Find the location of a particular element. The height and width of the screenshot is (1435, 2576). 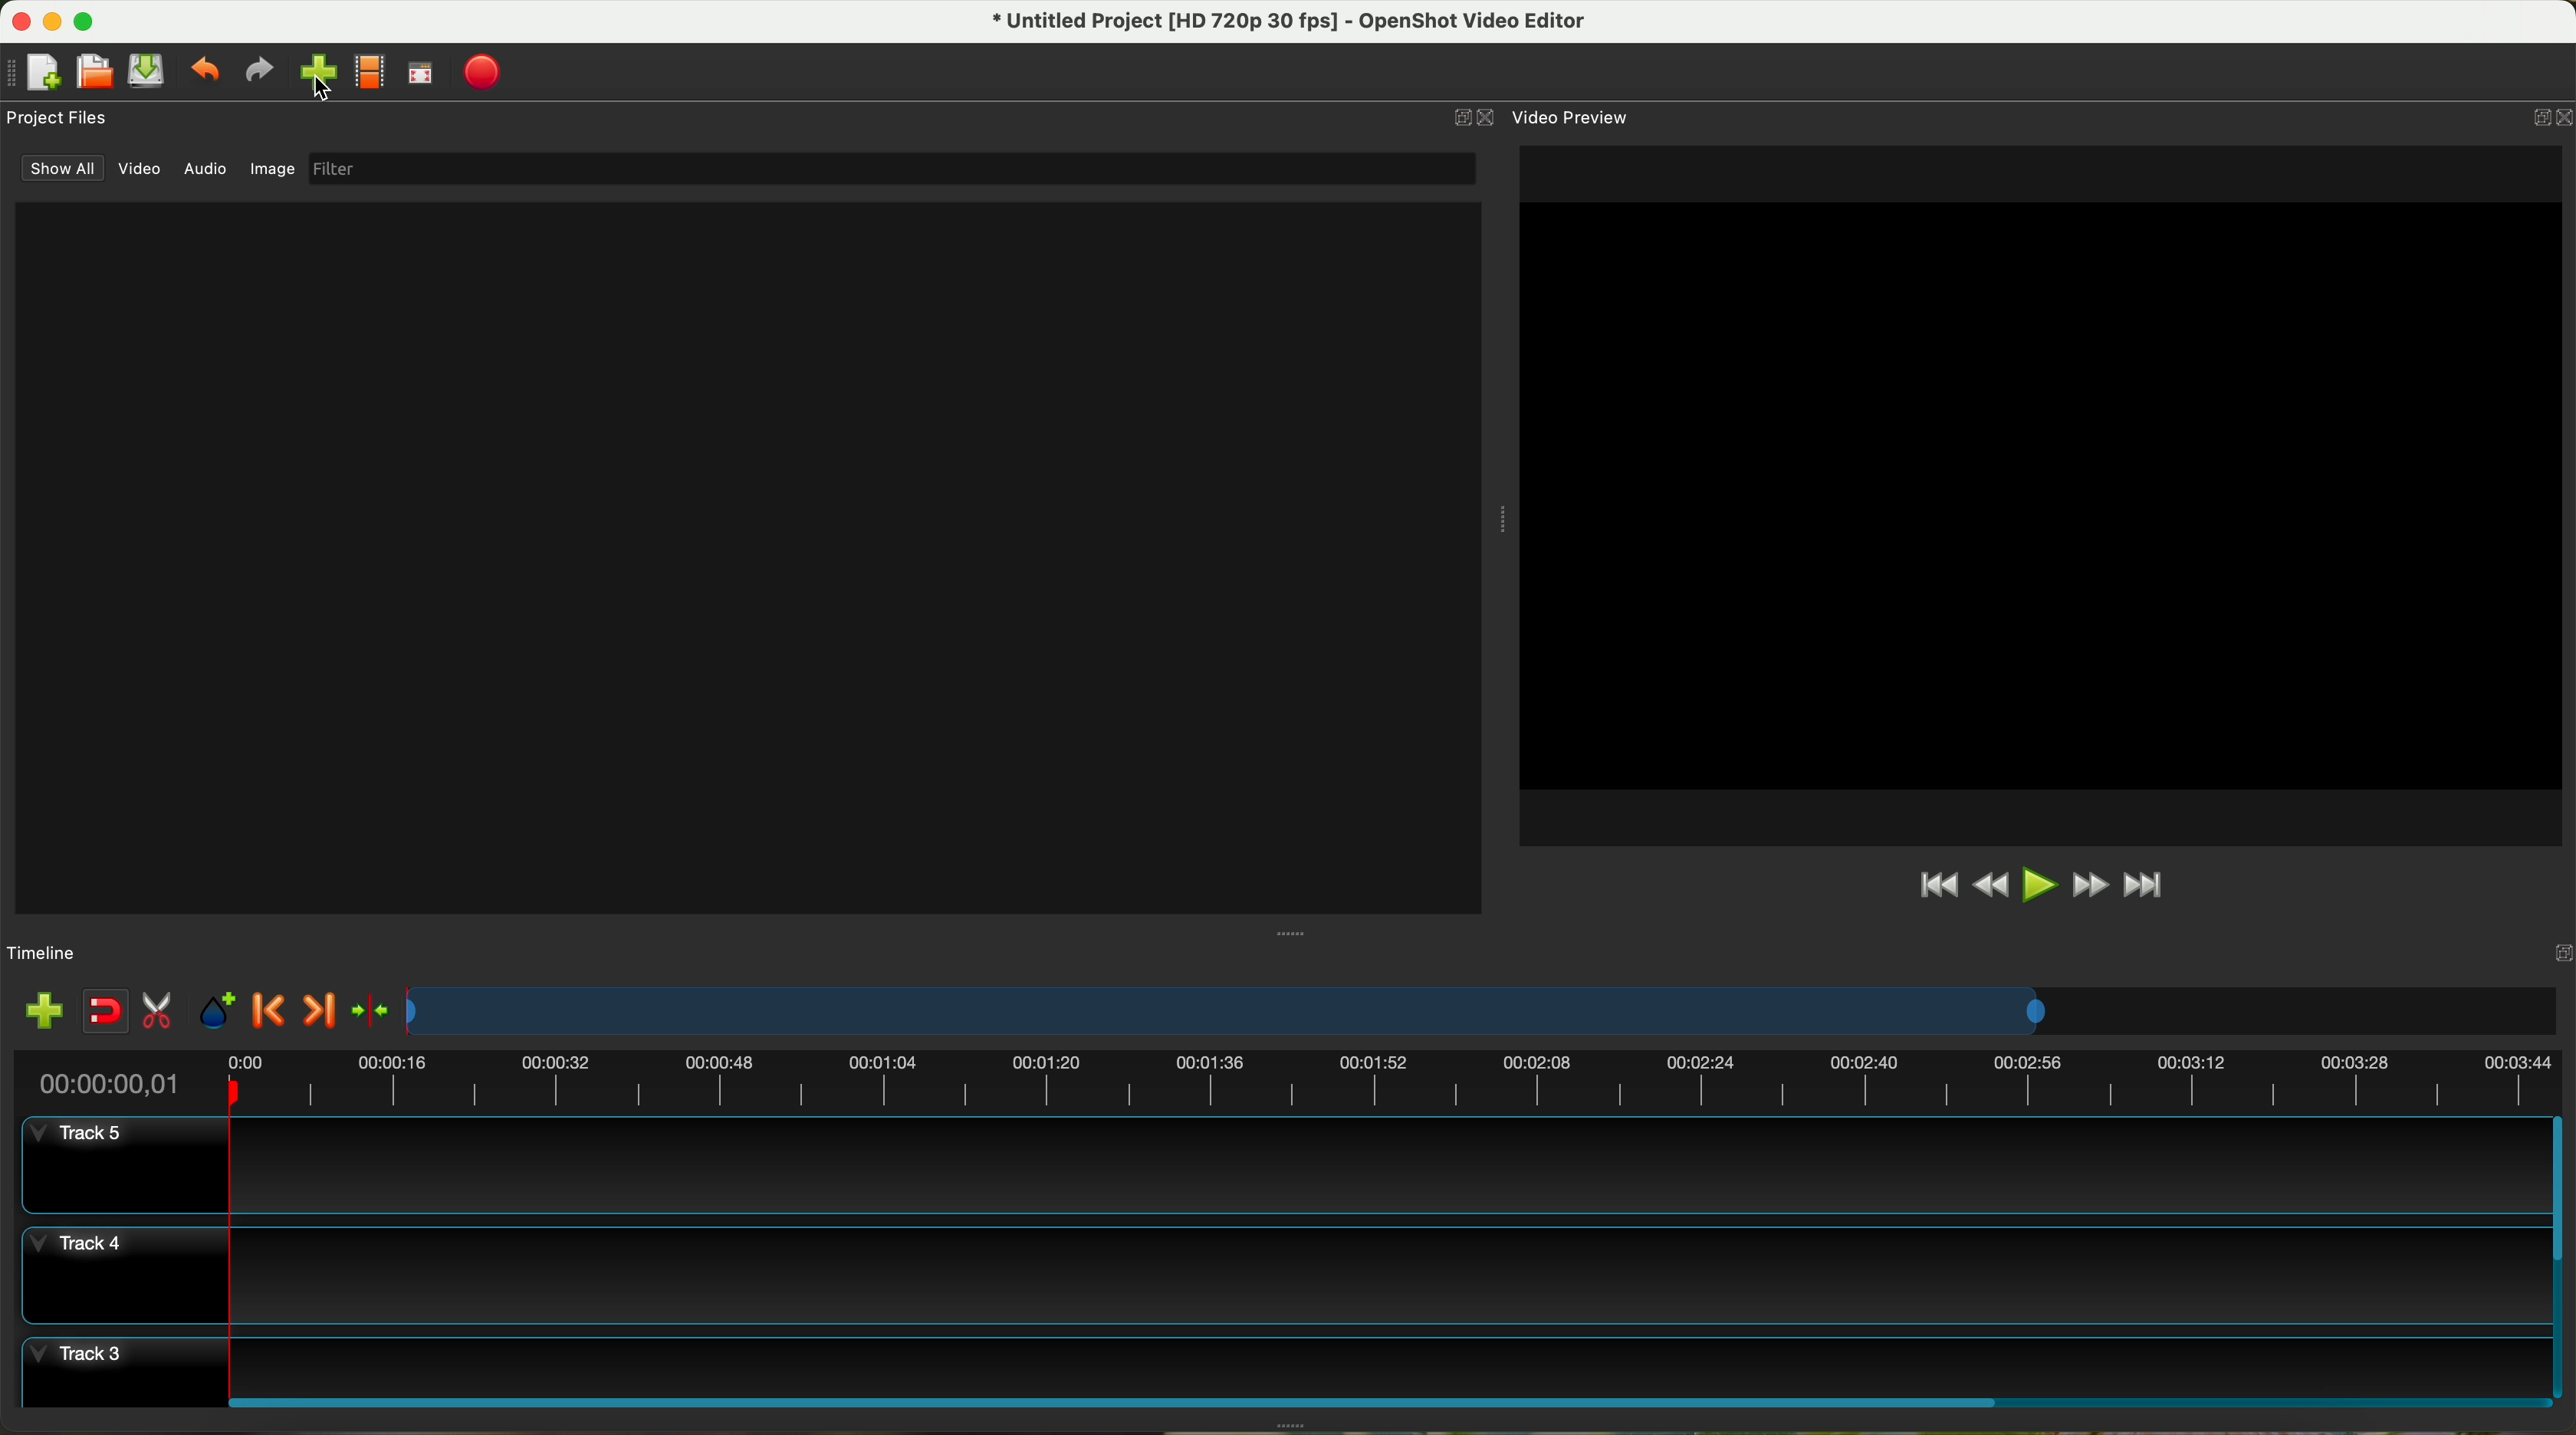

rewind is located at coordinates (1993, 886).